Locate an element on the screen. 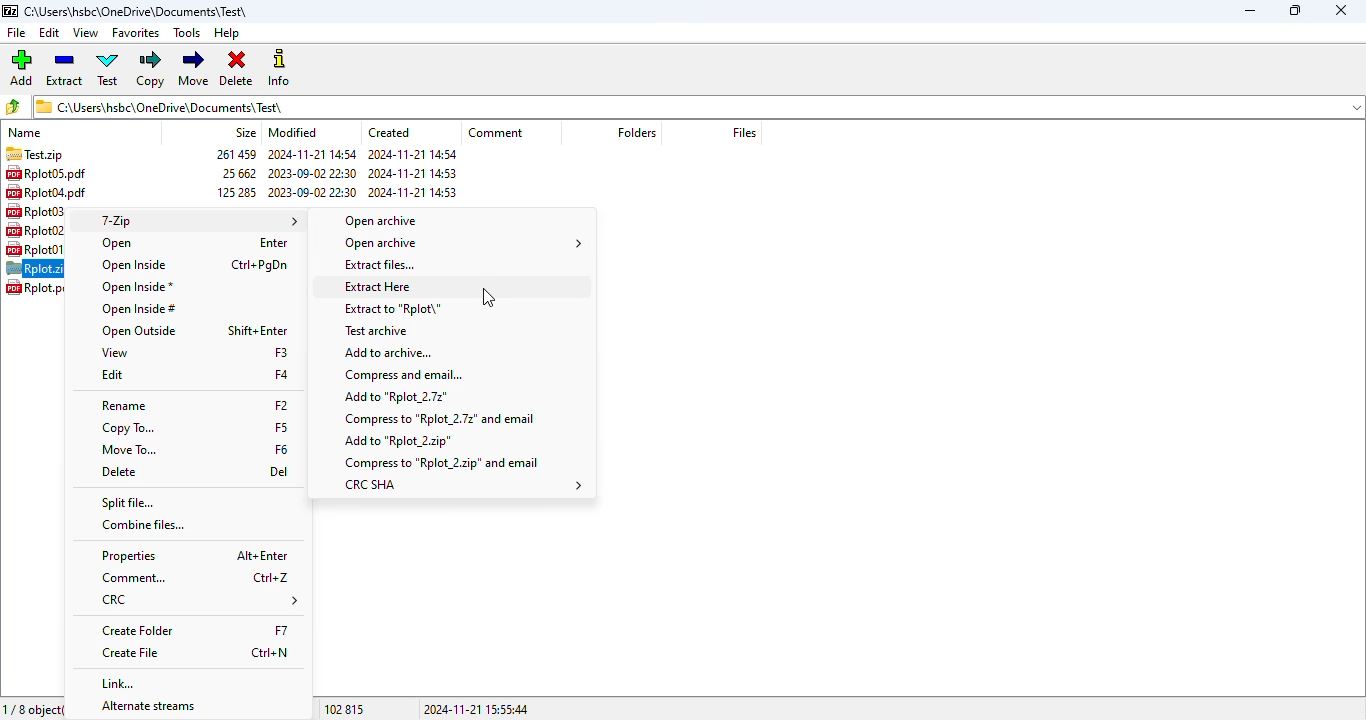 The image size is (1366, 720). move to is located at coordinates (129, 450).